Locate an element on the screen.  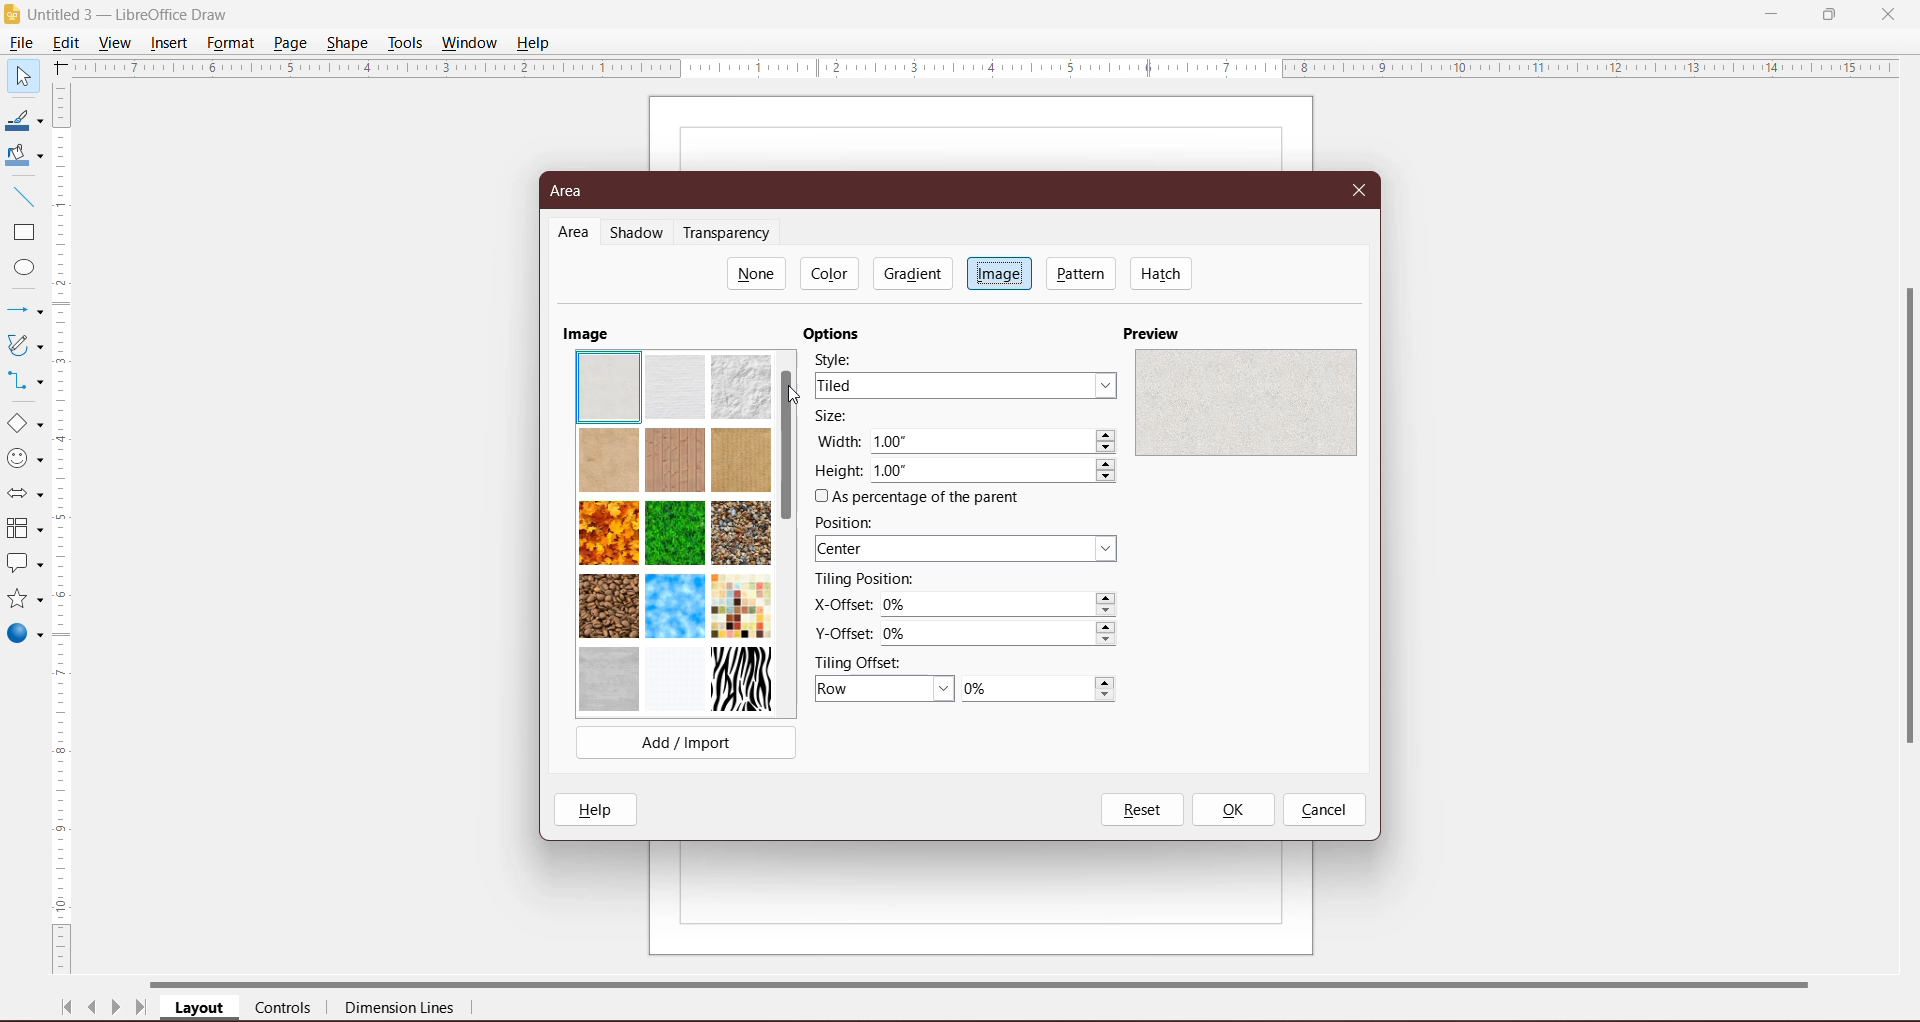
Insert Line is located at coordinates (22, 196).